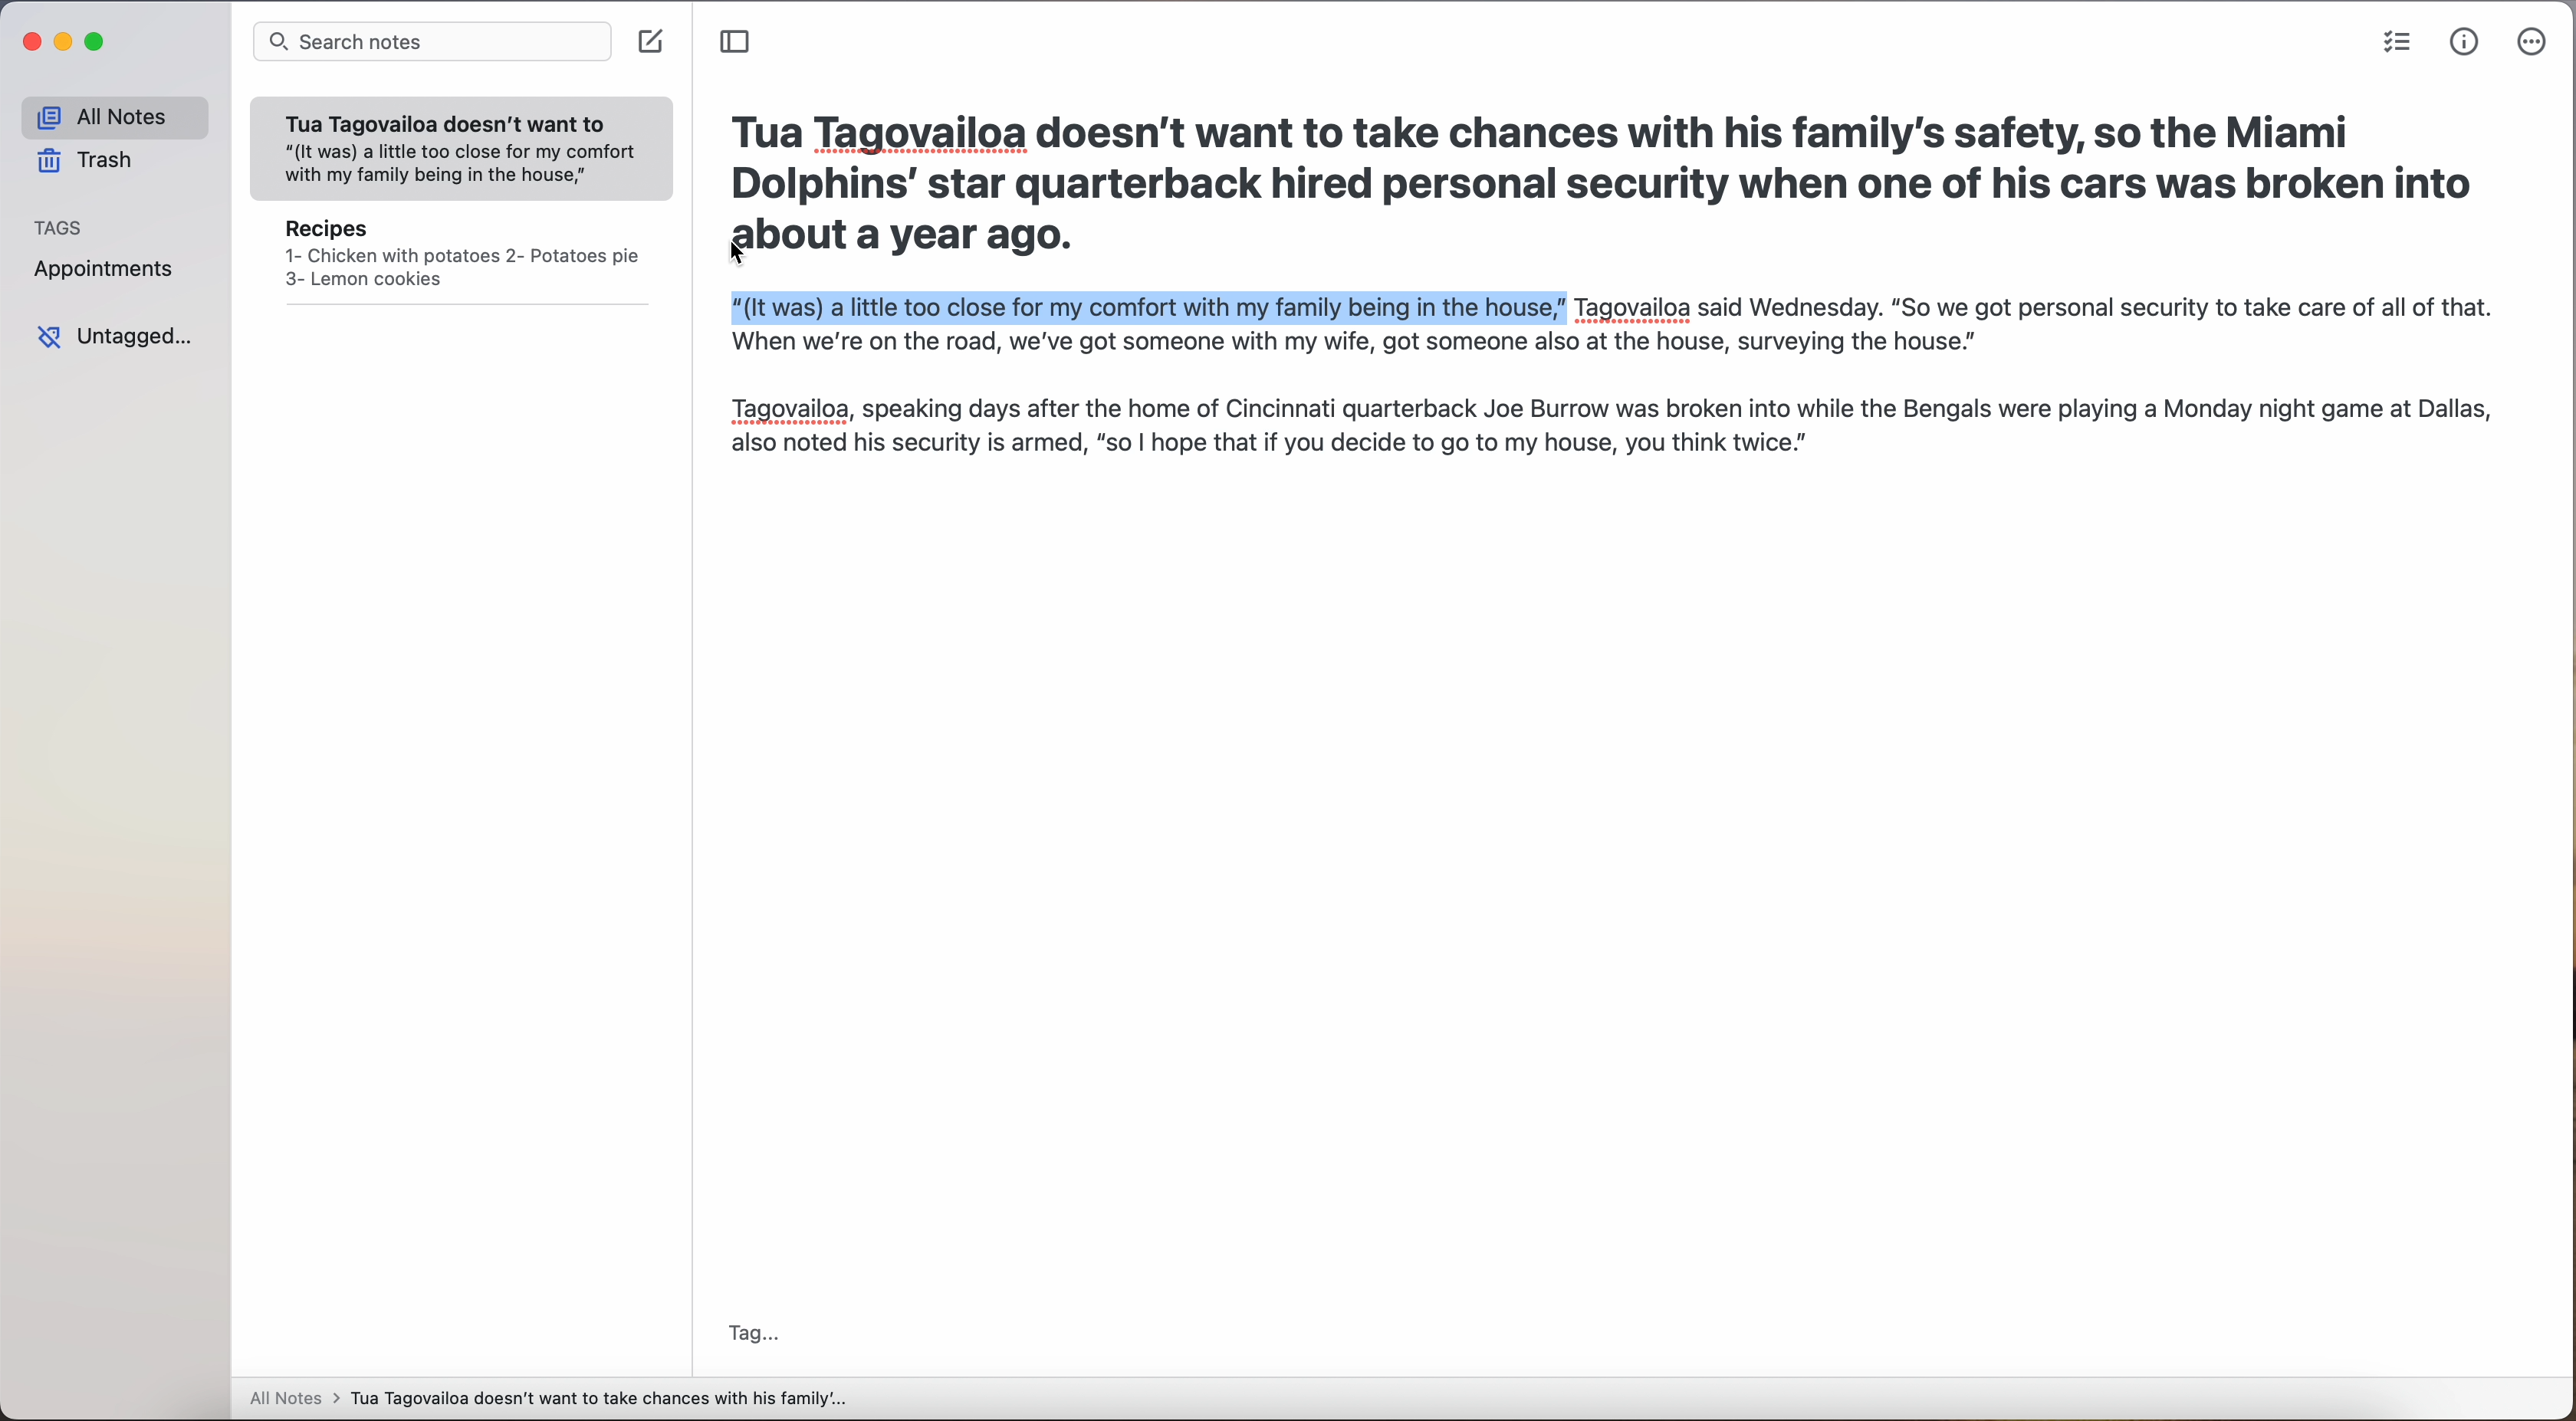  Describe the element at coordinates (1615, 377) in the screenshot. I see `enlarged typo on the body text` at that location.